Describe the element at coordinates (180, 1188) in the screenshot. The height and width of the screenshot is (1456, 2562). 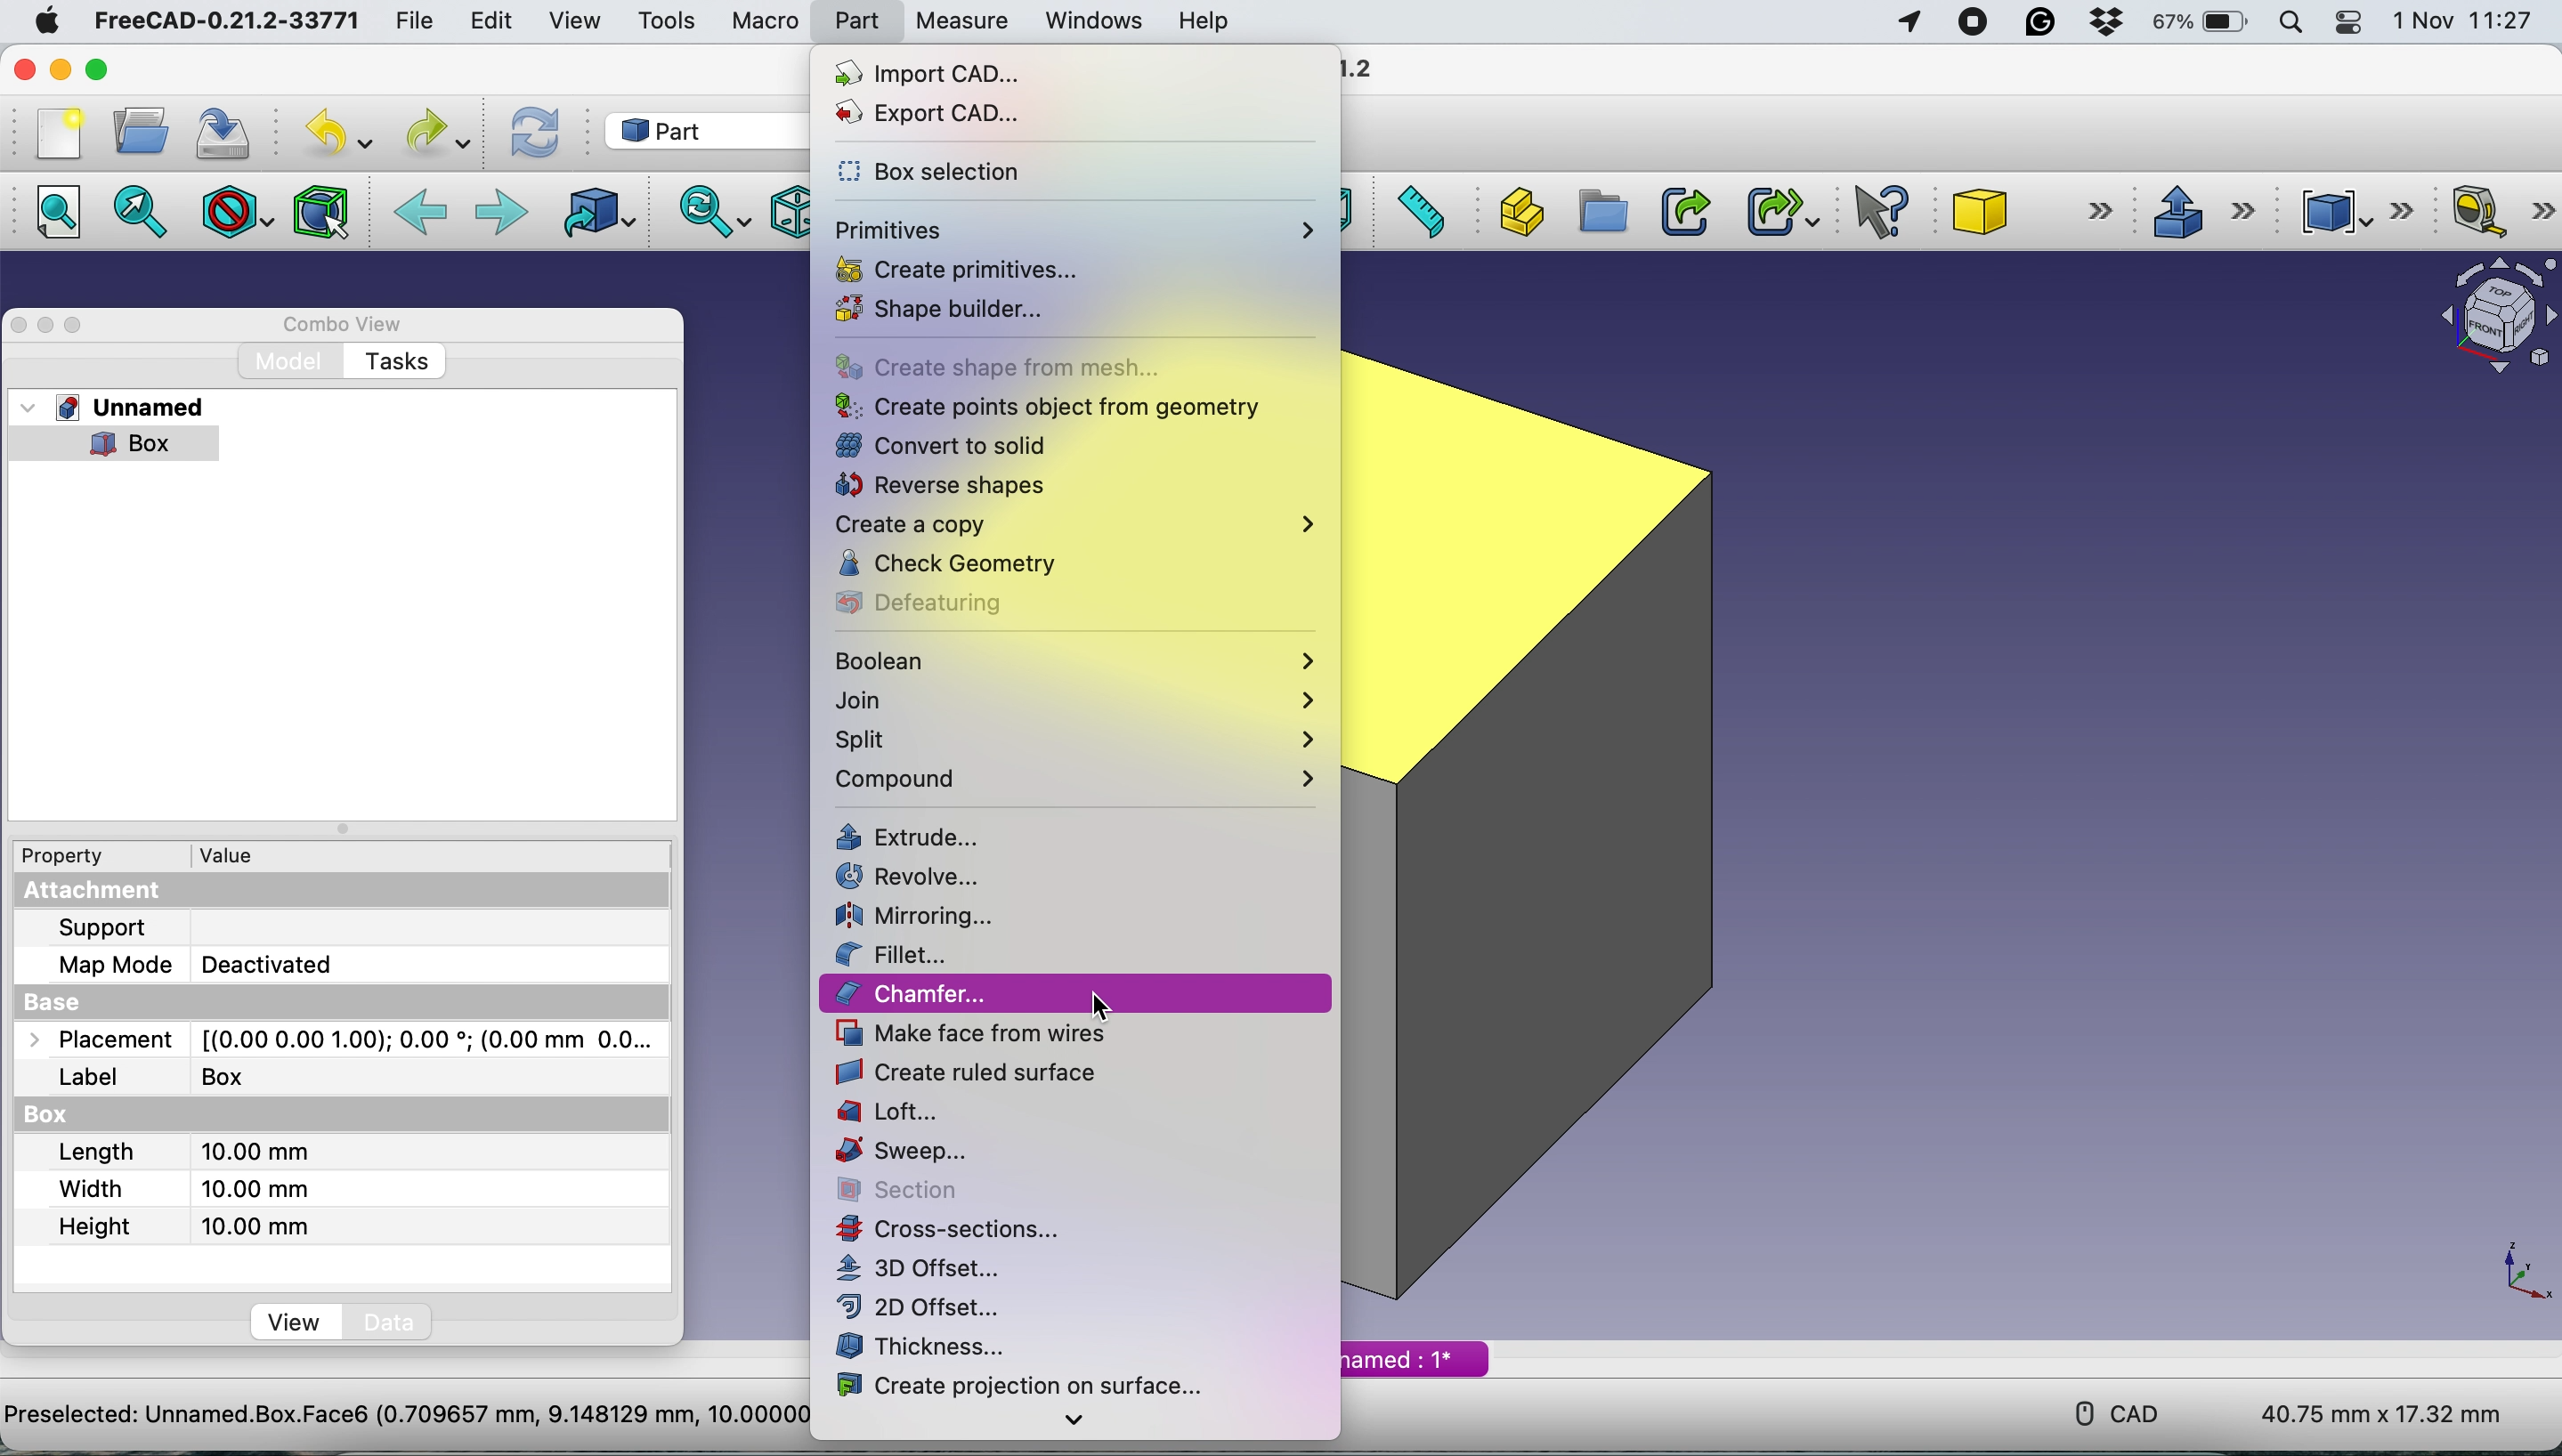
I see `width` at that location.